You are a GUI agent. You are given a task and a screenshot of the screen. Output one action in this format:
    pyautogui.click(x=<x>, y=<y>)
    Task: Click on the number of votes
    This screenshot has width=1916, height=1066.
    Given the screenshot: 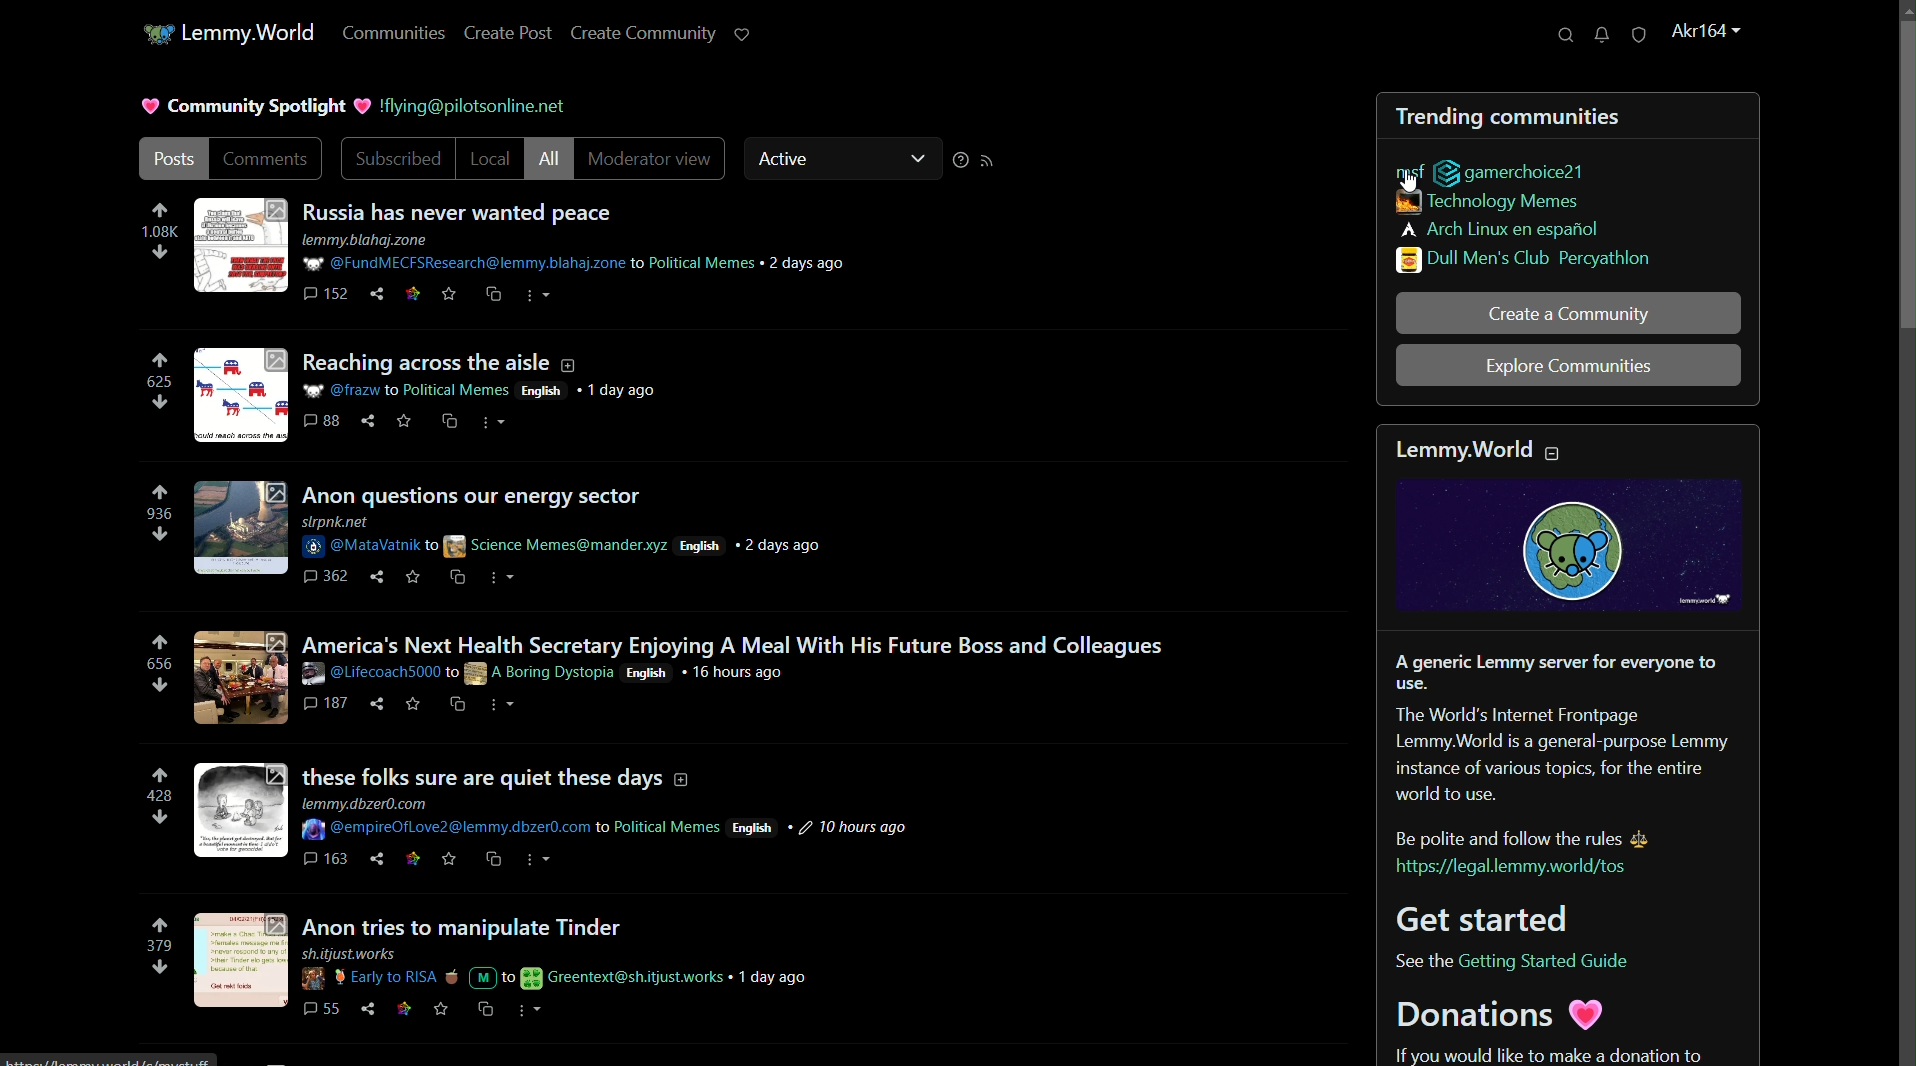 What is the action you would take?
    pyautogui.click(x=160, y=233)
    